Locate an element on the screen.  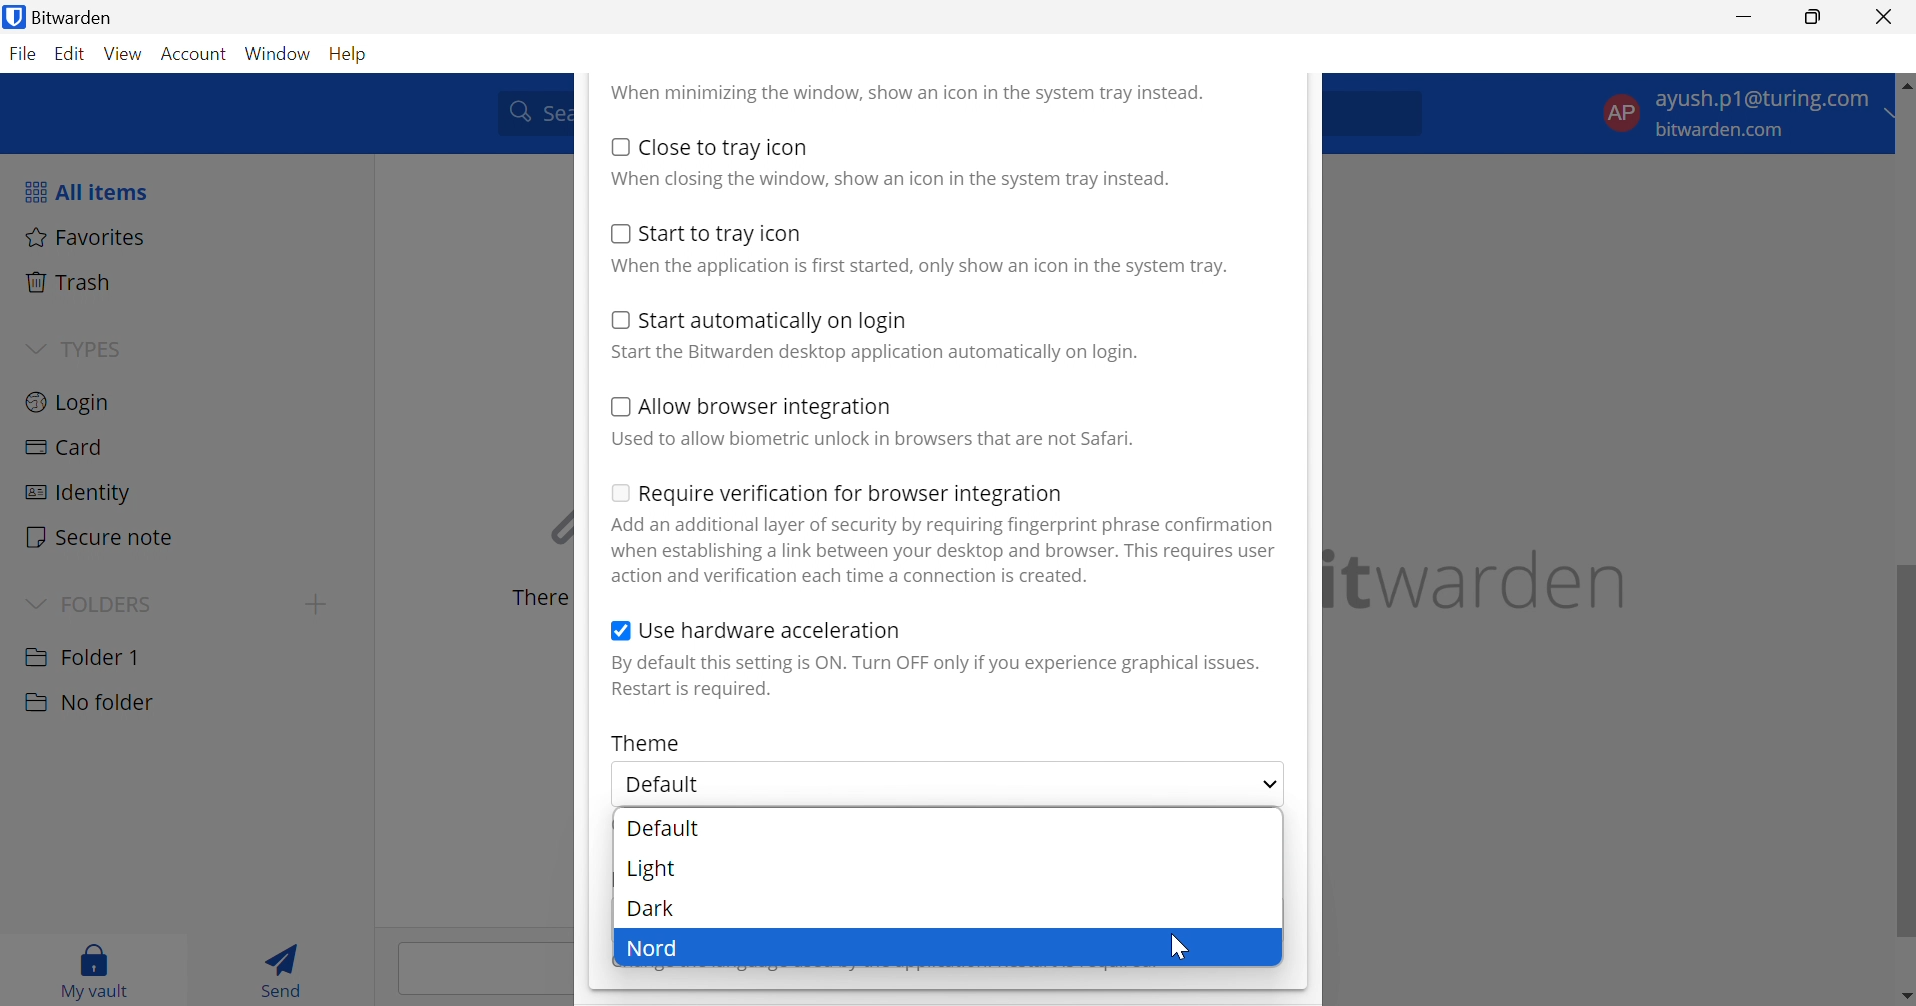
When closing the window show an icon in the system tray instead is located at coordinates (890, 177).